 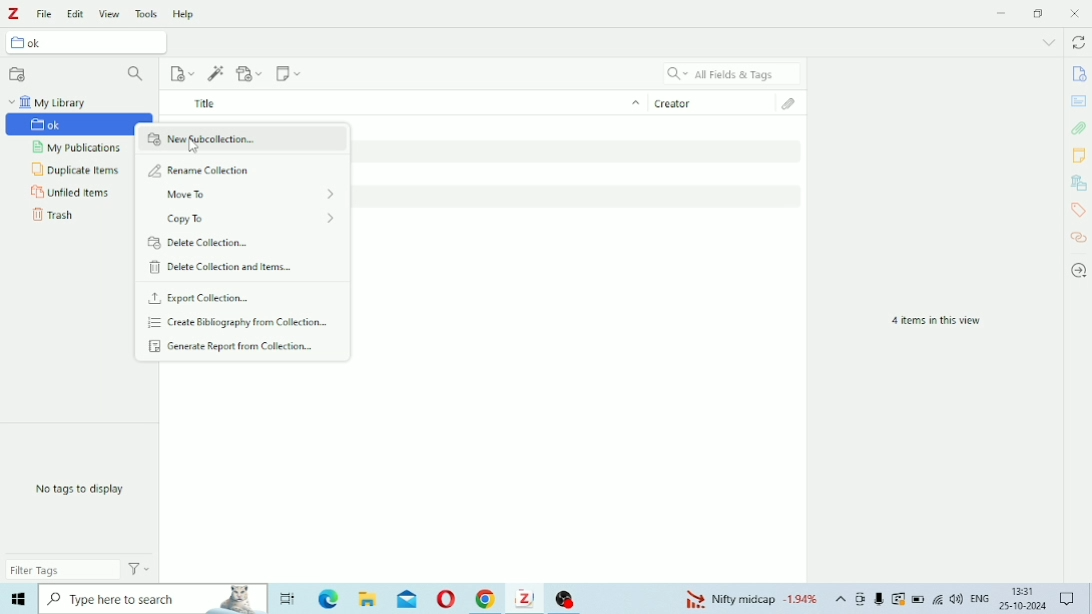 I want to click on Attachments, so click(x=1079, y=128).